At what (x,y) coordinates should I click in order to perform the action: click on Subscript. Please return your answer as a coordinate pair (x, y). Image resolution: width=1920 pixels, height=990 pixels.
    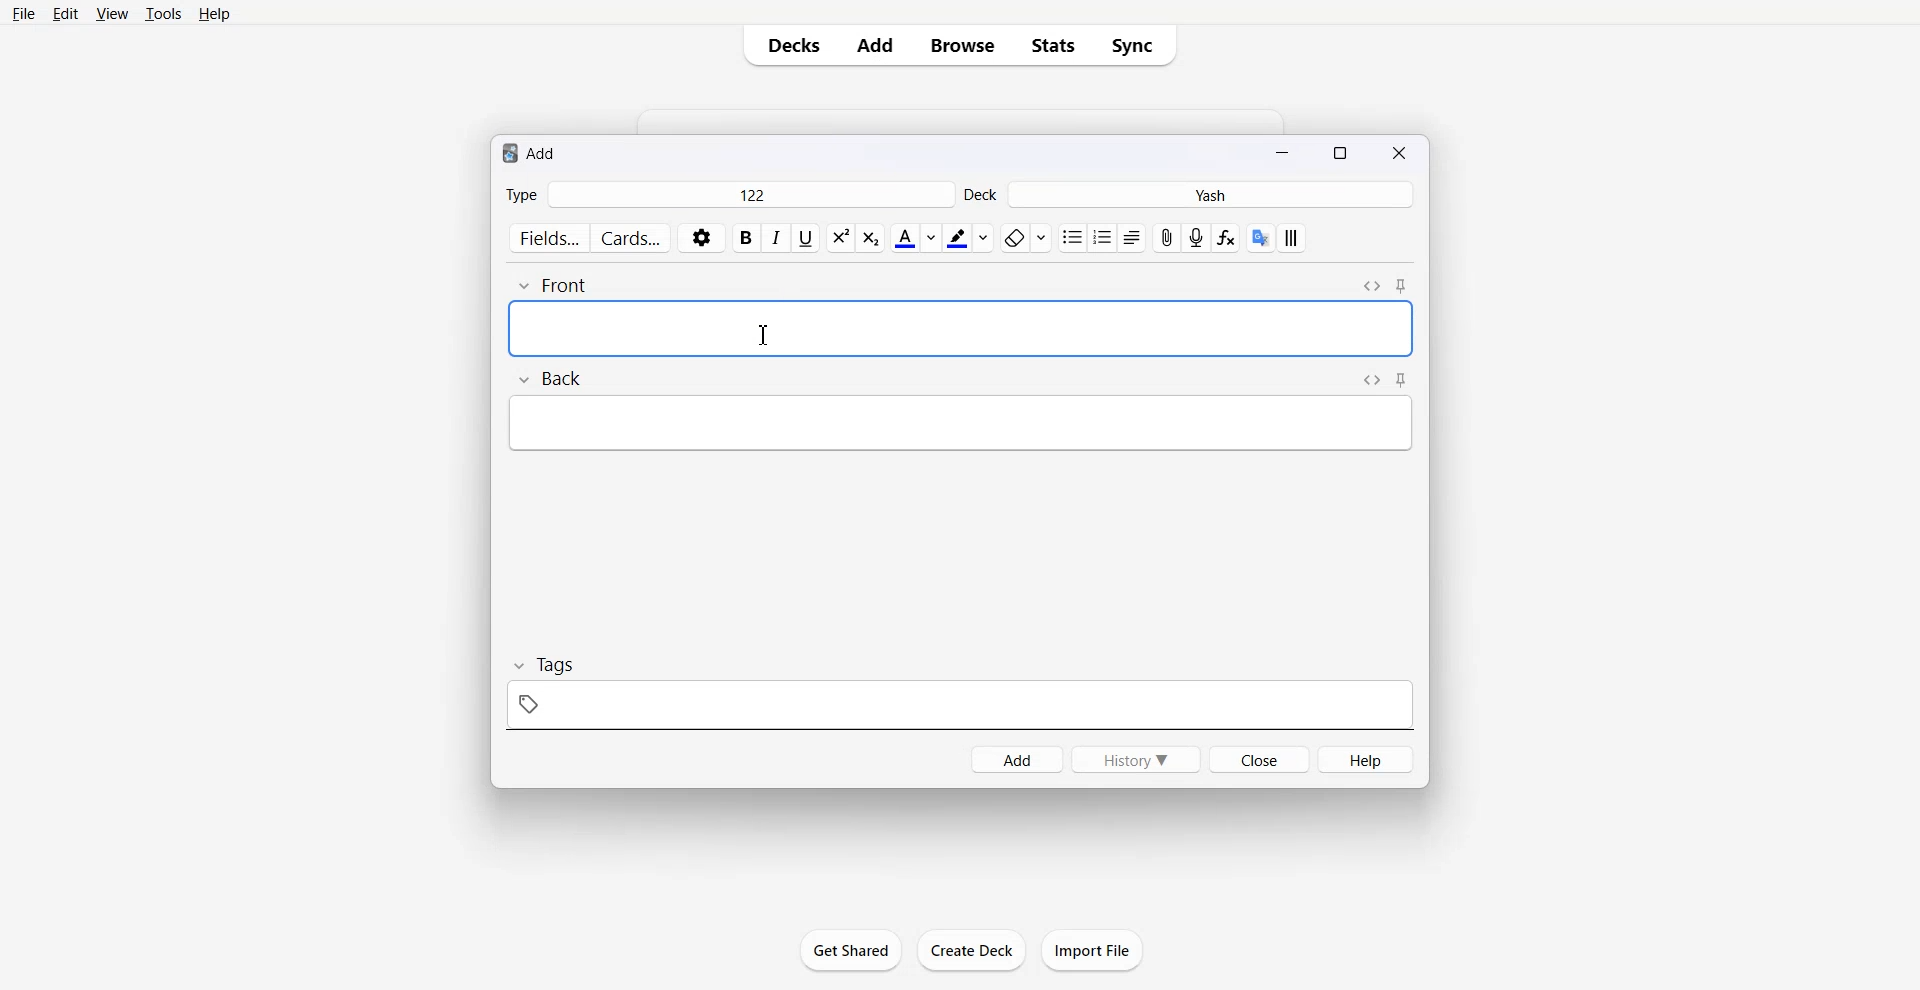
    Looking at the image, I should click on (840, 238).